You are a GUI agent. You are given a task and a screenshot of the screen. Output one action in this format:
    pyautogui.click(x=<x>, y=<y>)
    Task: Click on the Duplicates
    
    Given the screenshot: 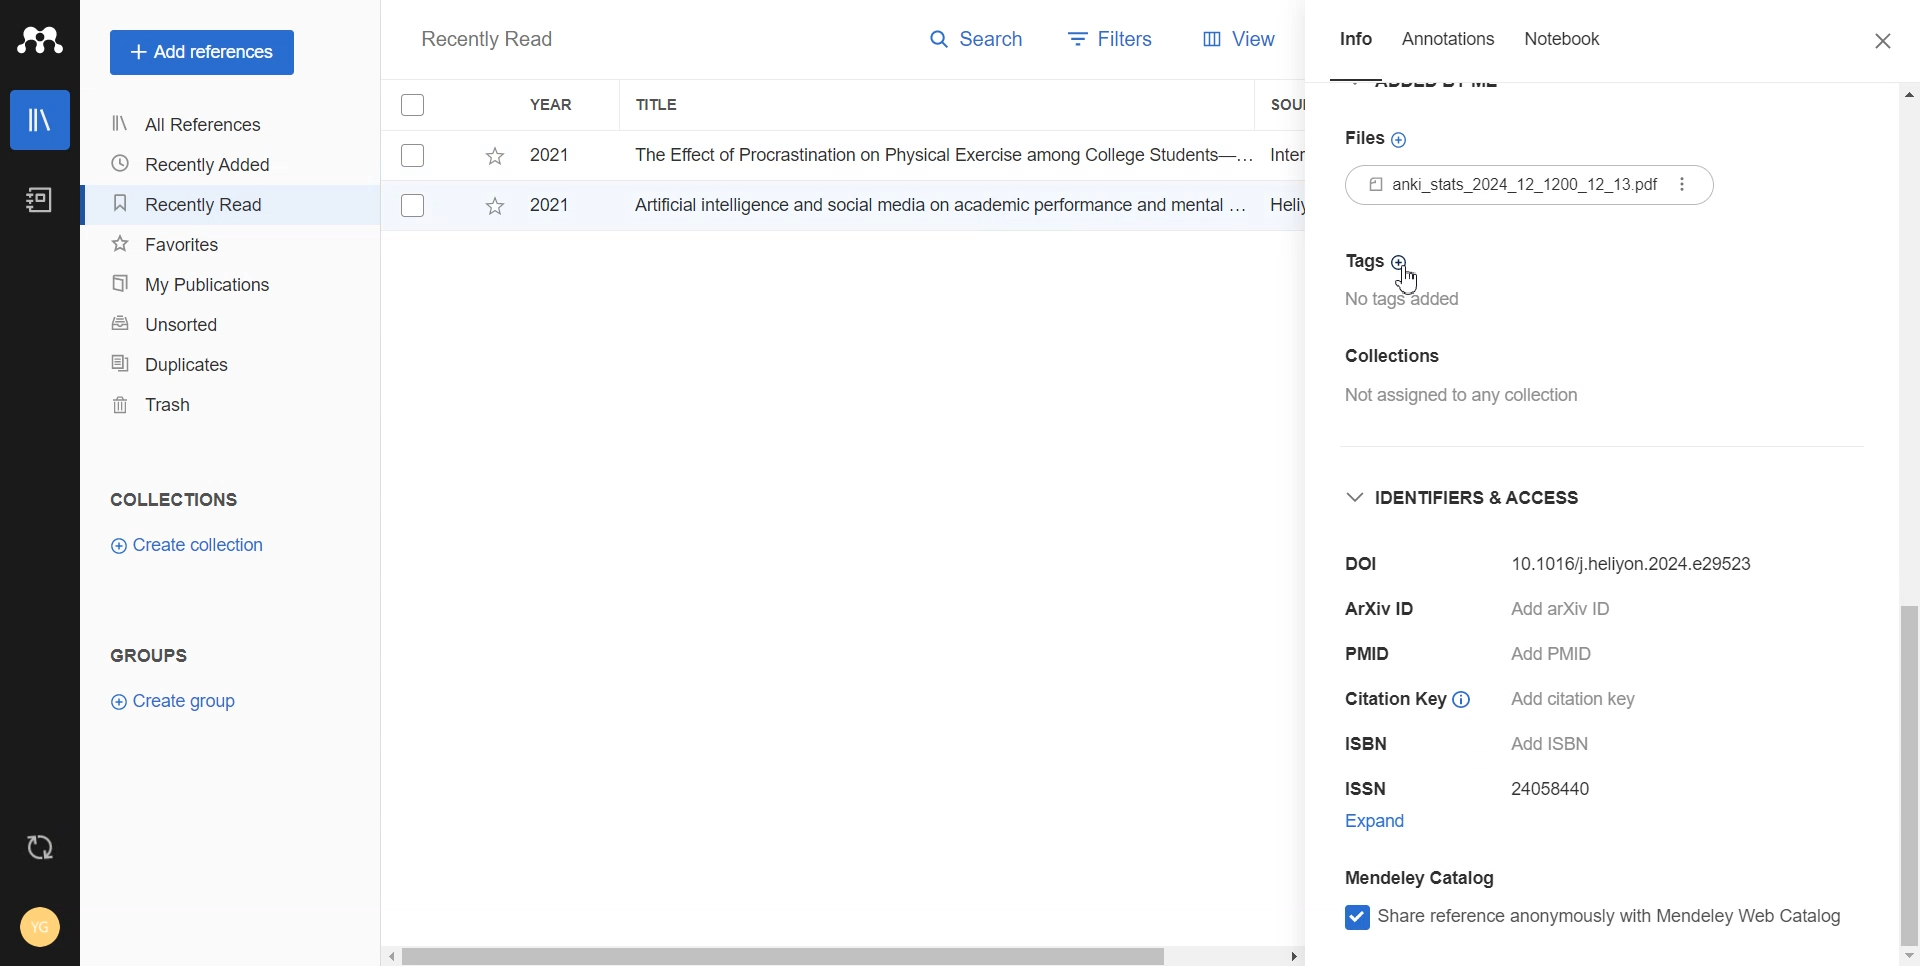 What is the action you would take?
    pyautogui.click(x=196, y=363)
    